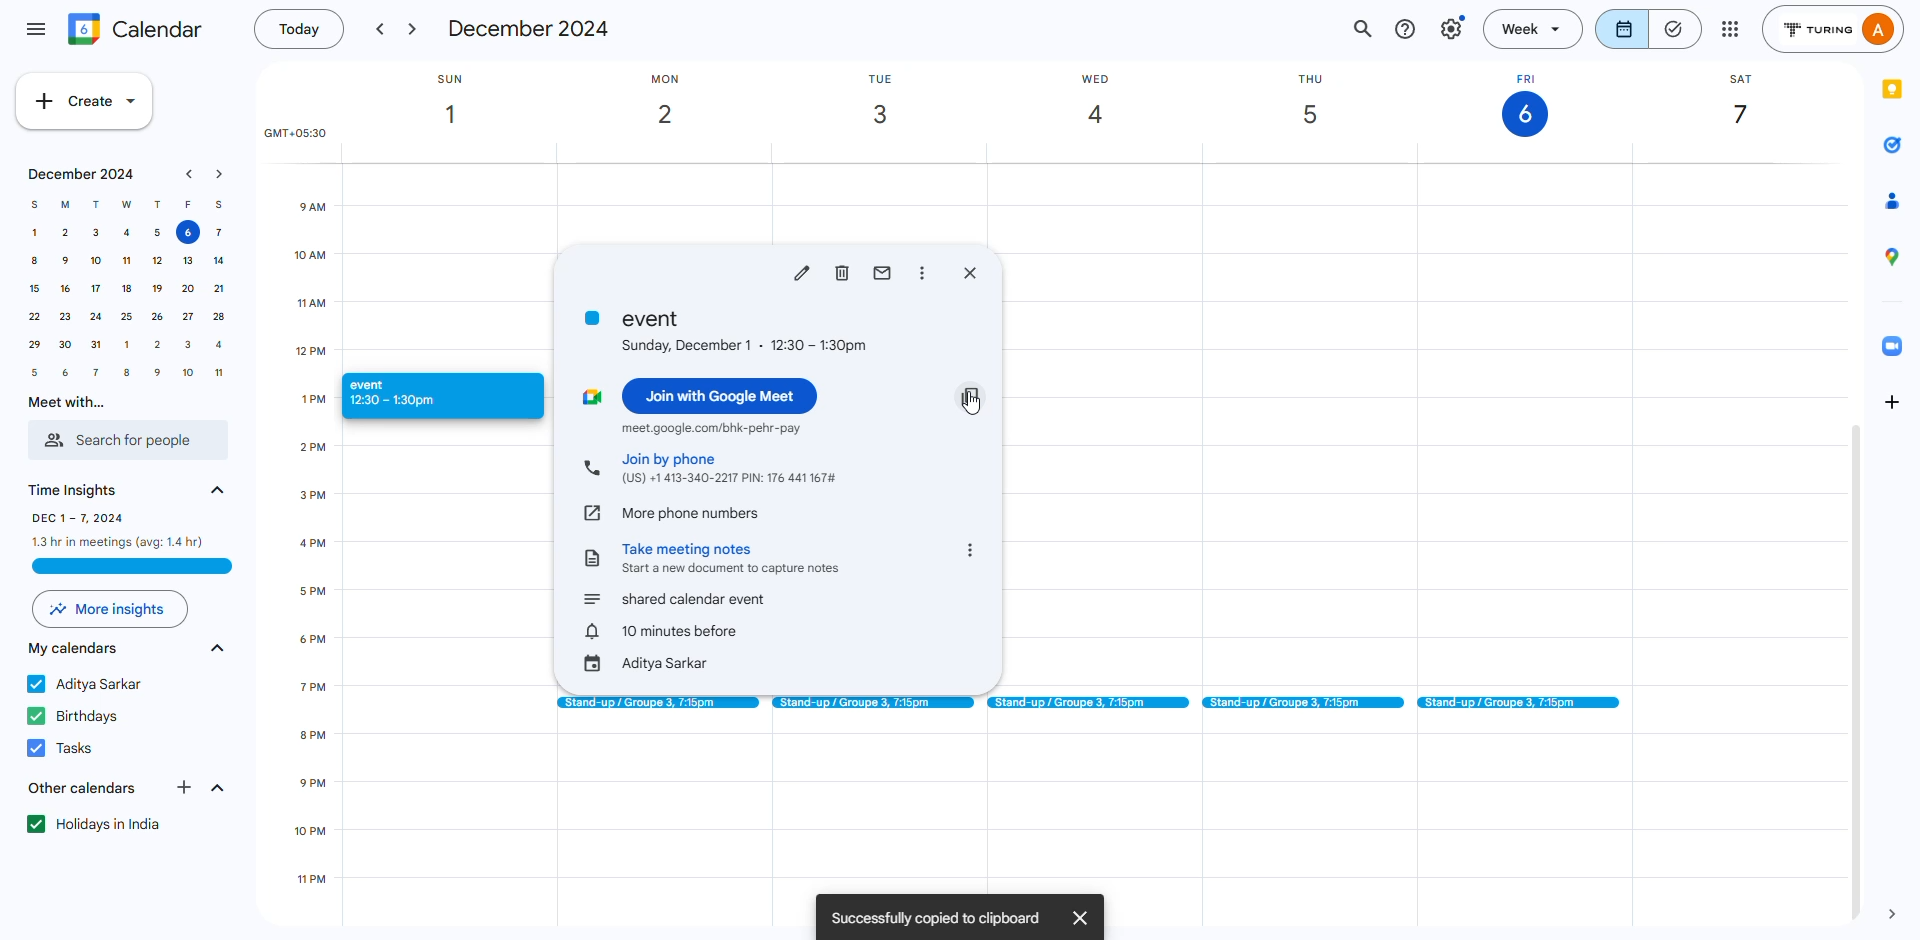  Describe the element at coordinates (64, 745) in the screenshot. I see `task` at that location.